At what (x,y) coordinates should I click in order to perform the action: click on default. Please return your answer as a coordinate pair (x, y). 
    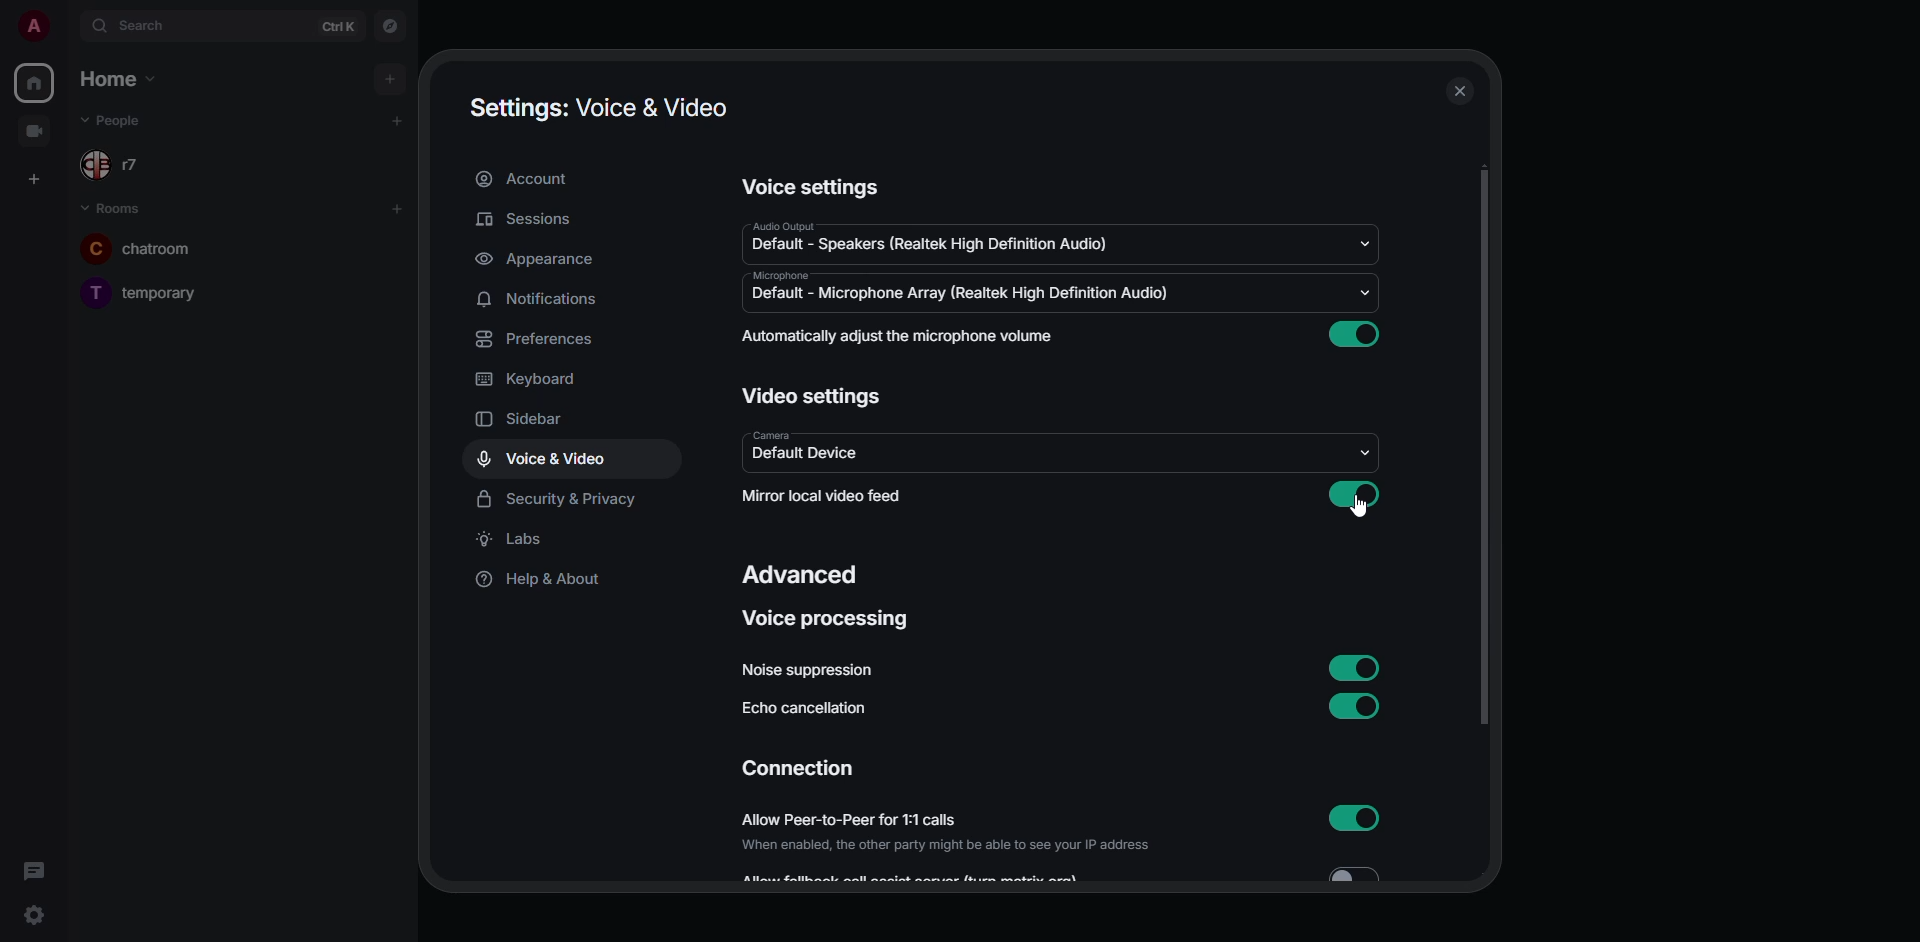
    Looking at the image, I should click on (816, 454).